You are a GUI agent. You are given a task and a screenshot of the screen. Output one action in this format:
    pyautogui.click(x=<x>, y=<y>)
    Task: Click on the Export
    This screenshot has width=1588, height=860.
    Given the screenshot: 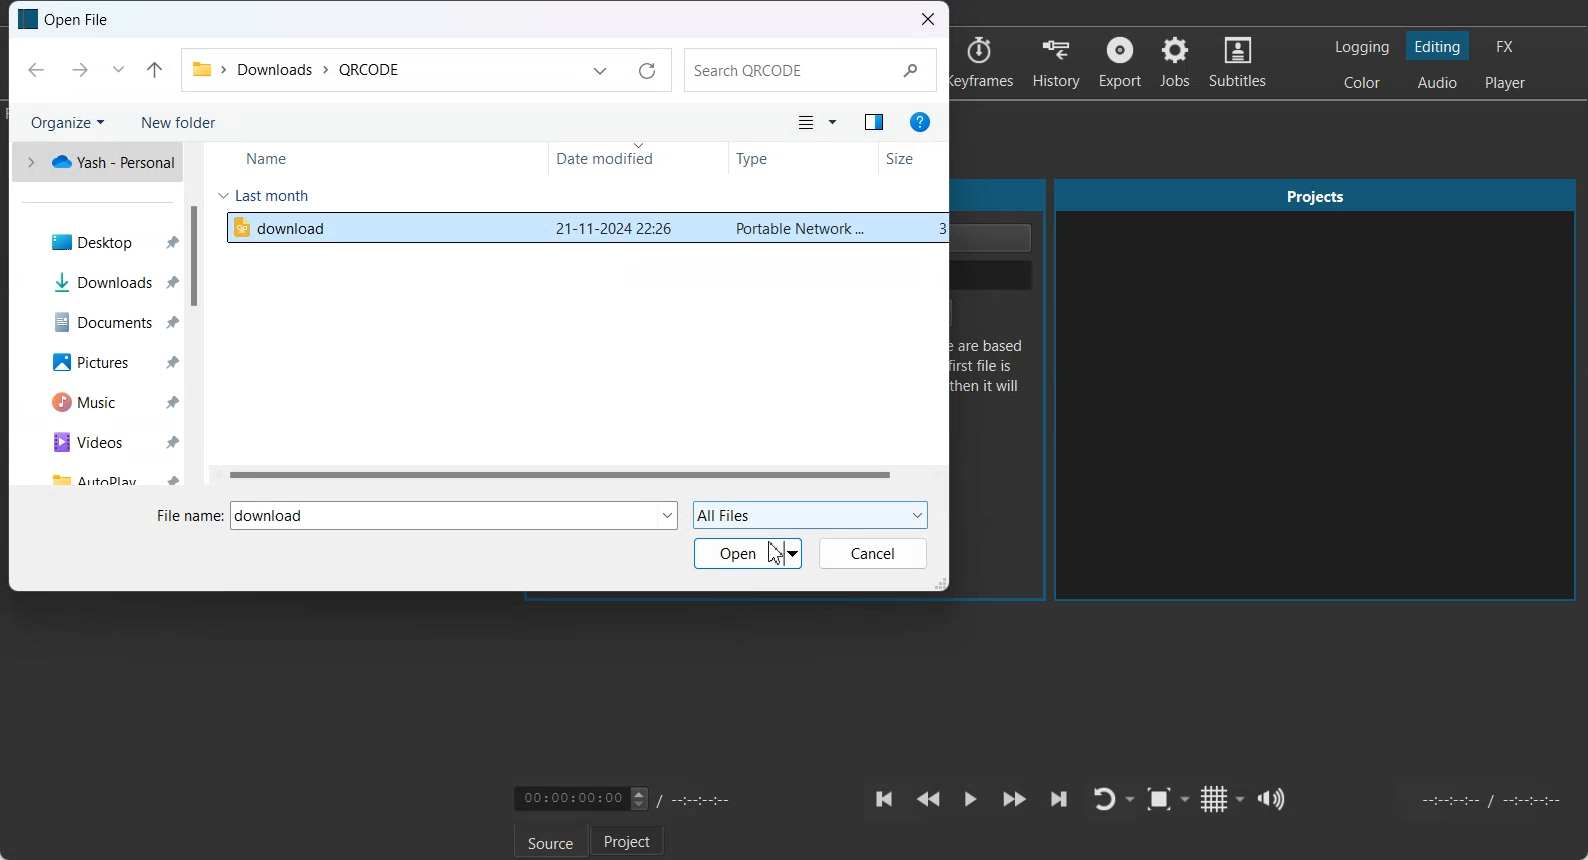 What is the action you would take?
    pyautogui.click(x=1123, y=62)
    